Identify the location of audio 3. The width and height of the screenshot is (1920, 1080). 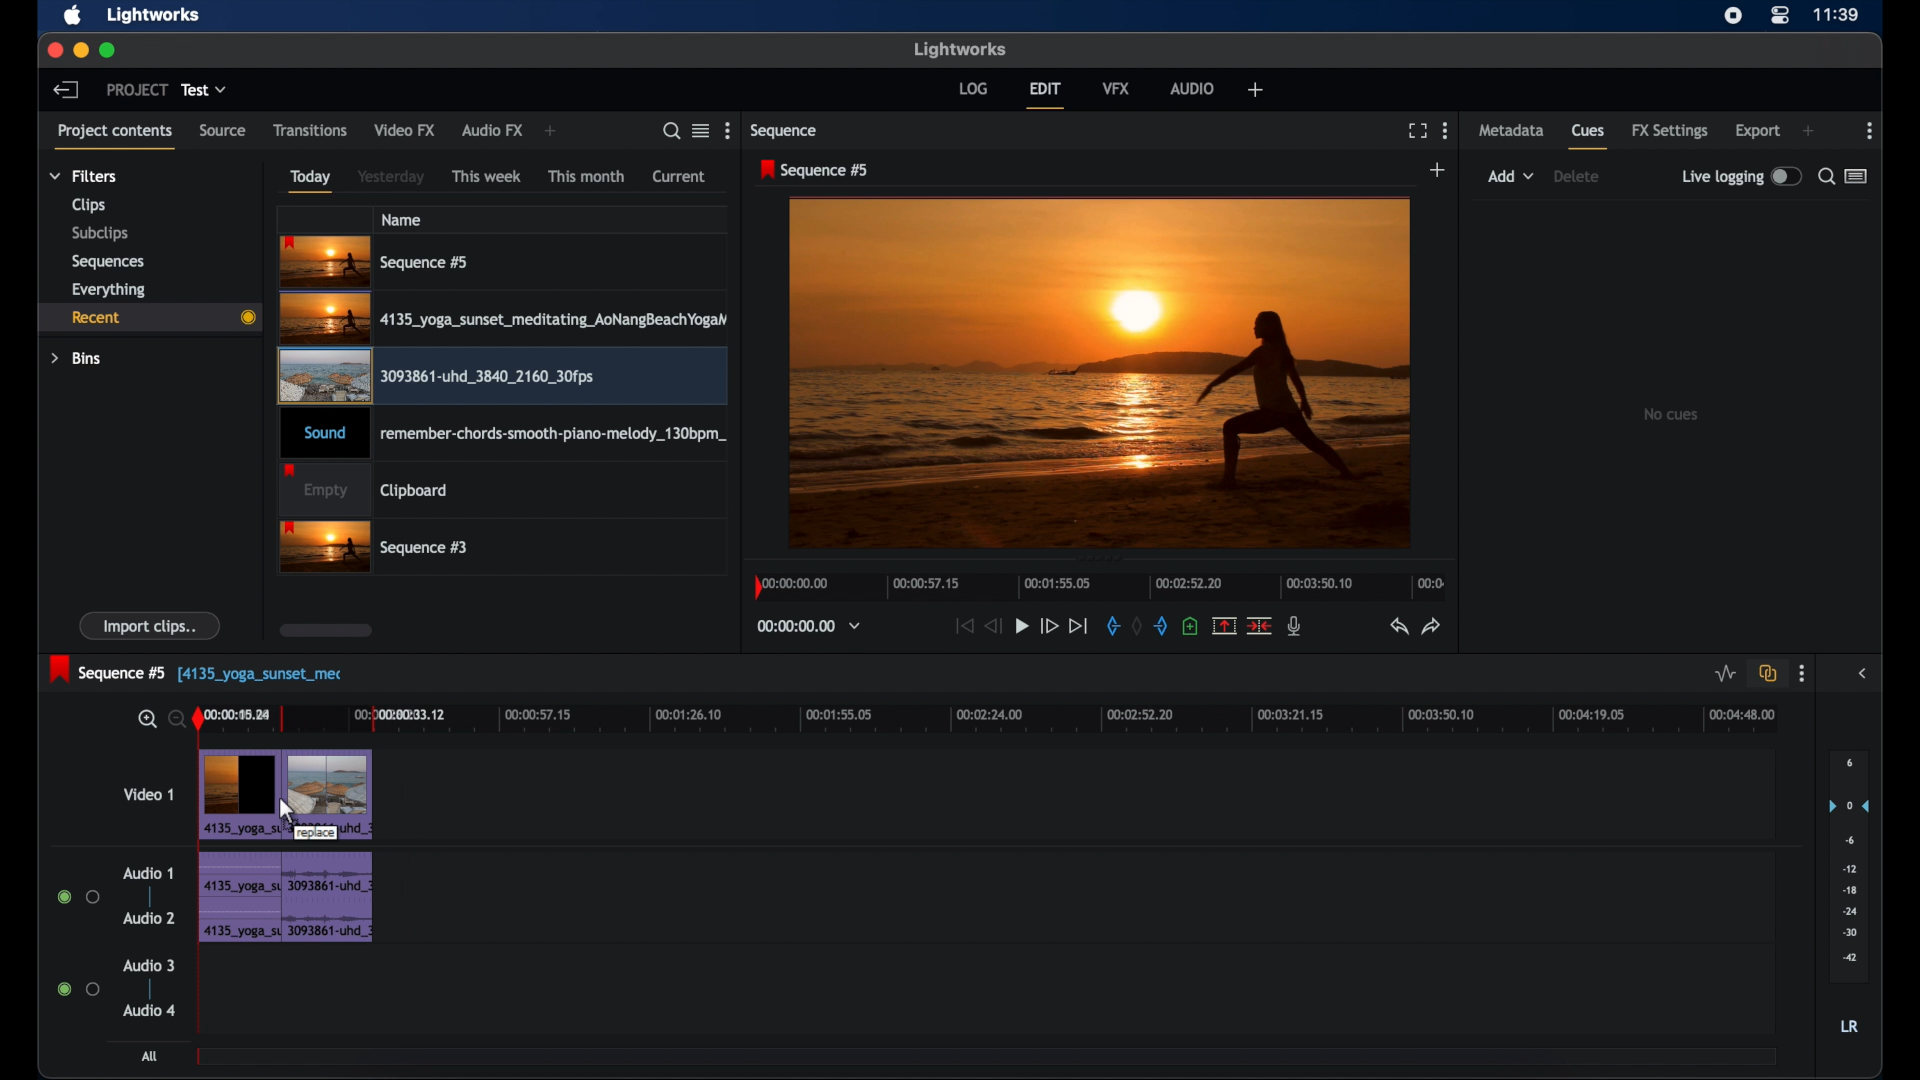
(150, 964).